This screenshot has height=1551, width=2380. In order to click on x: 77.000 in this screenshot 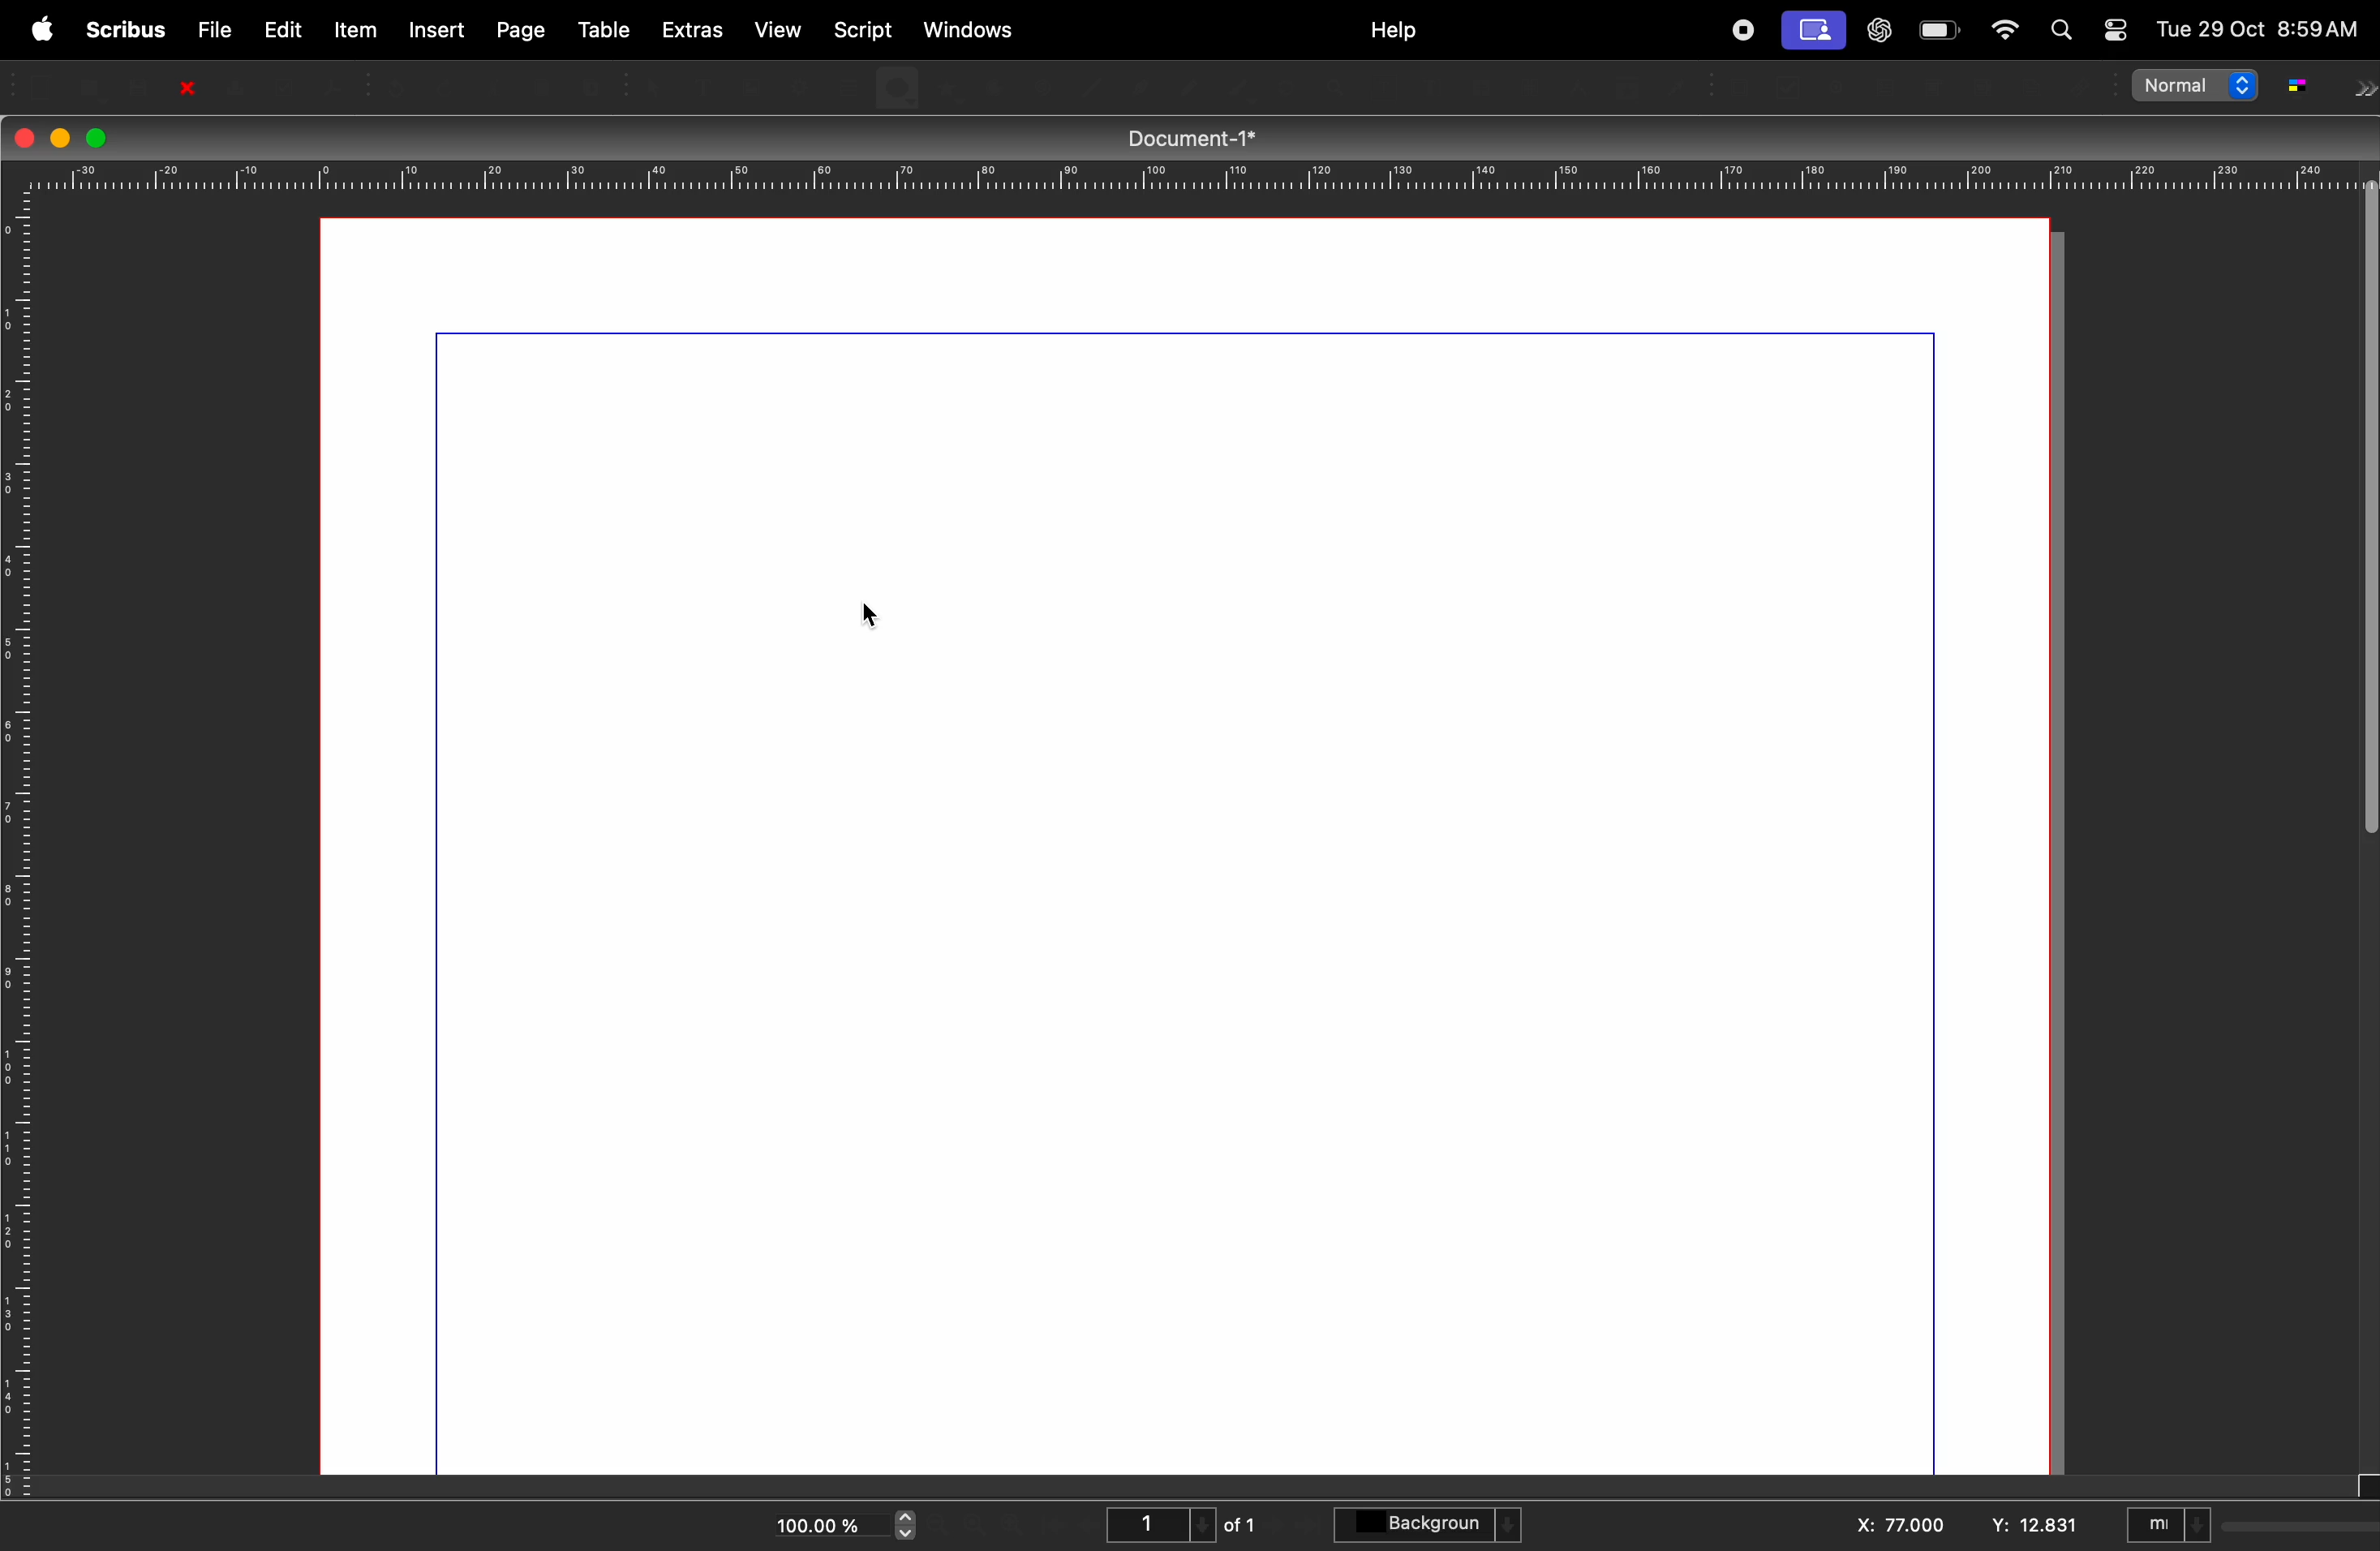, I will do `click(1899, 1522)`.